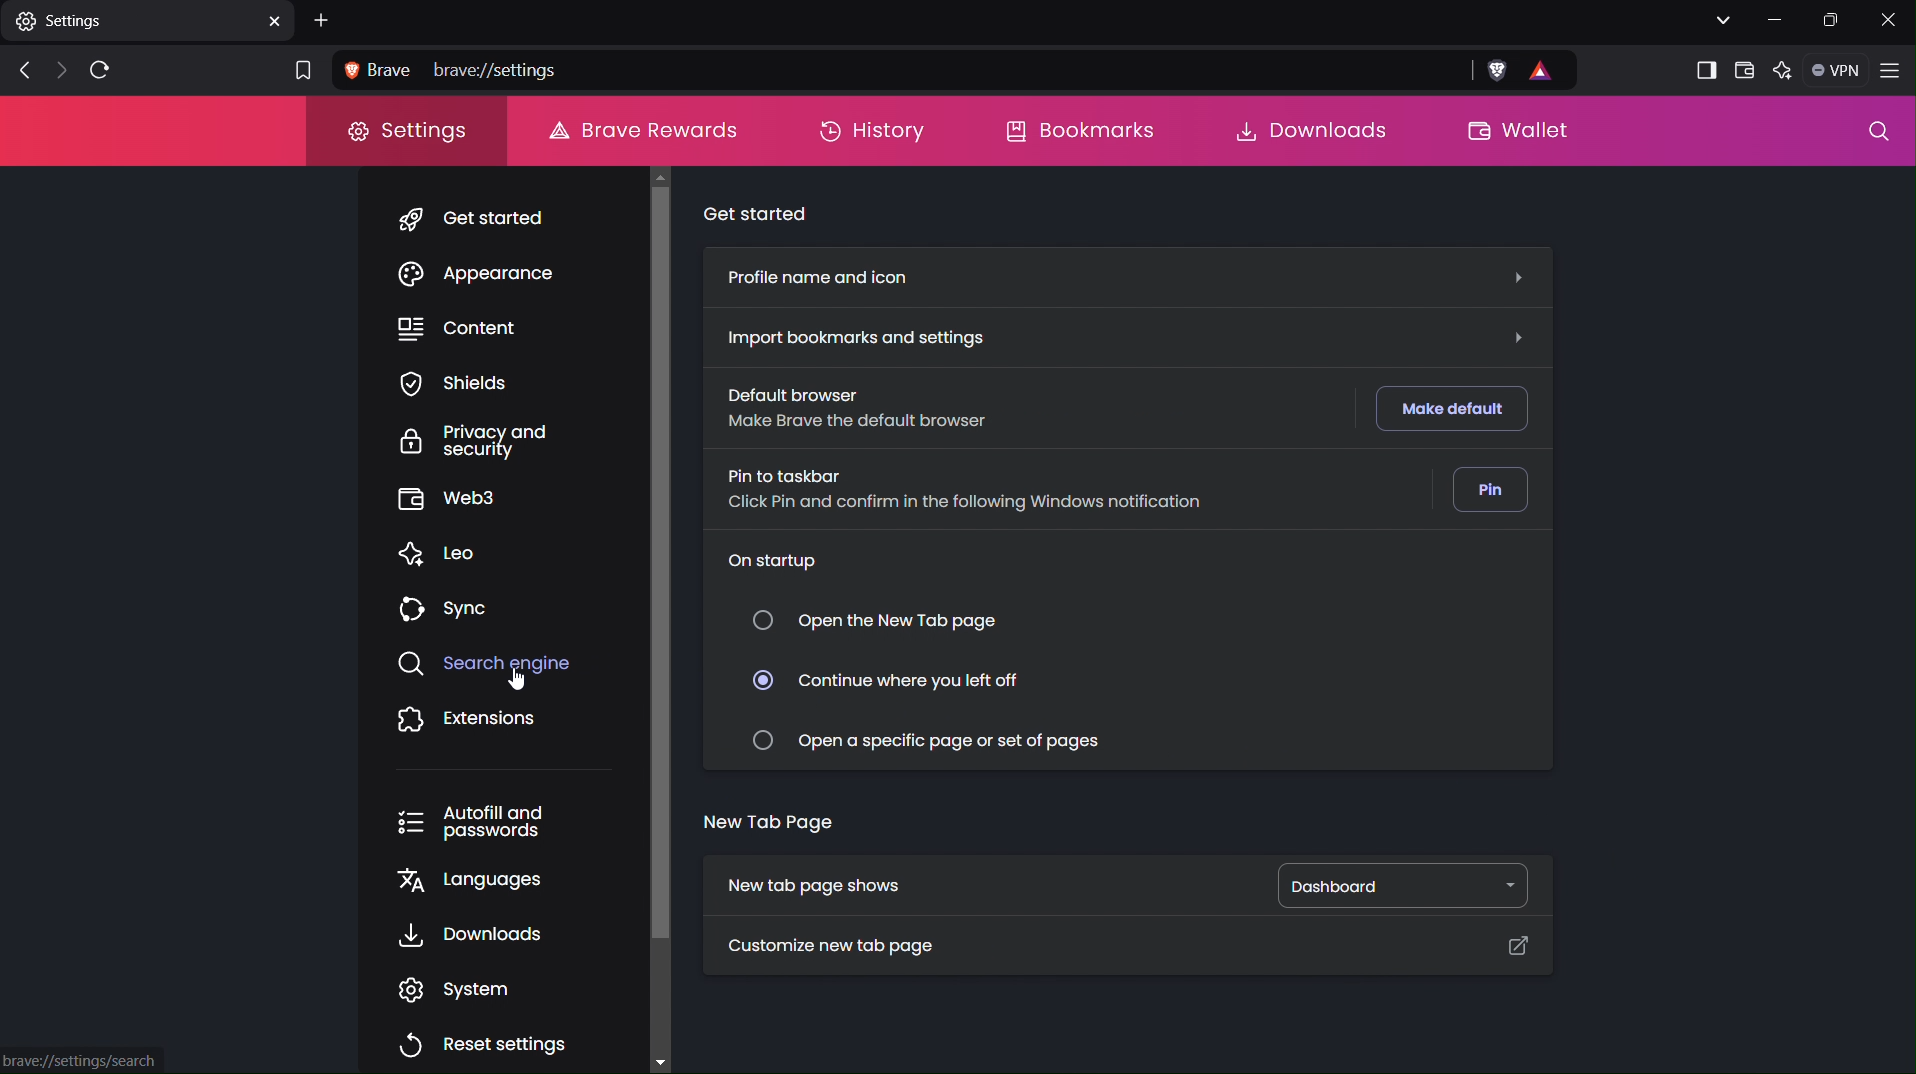  Describe the element at coordinates (1701, 68) in the screenshot. I see `Show sidebar` at that location.